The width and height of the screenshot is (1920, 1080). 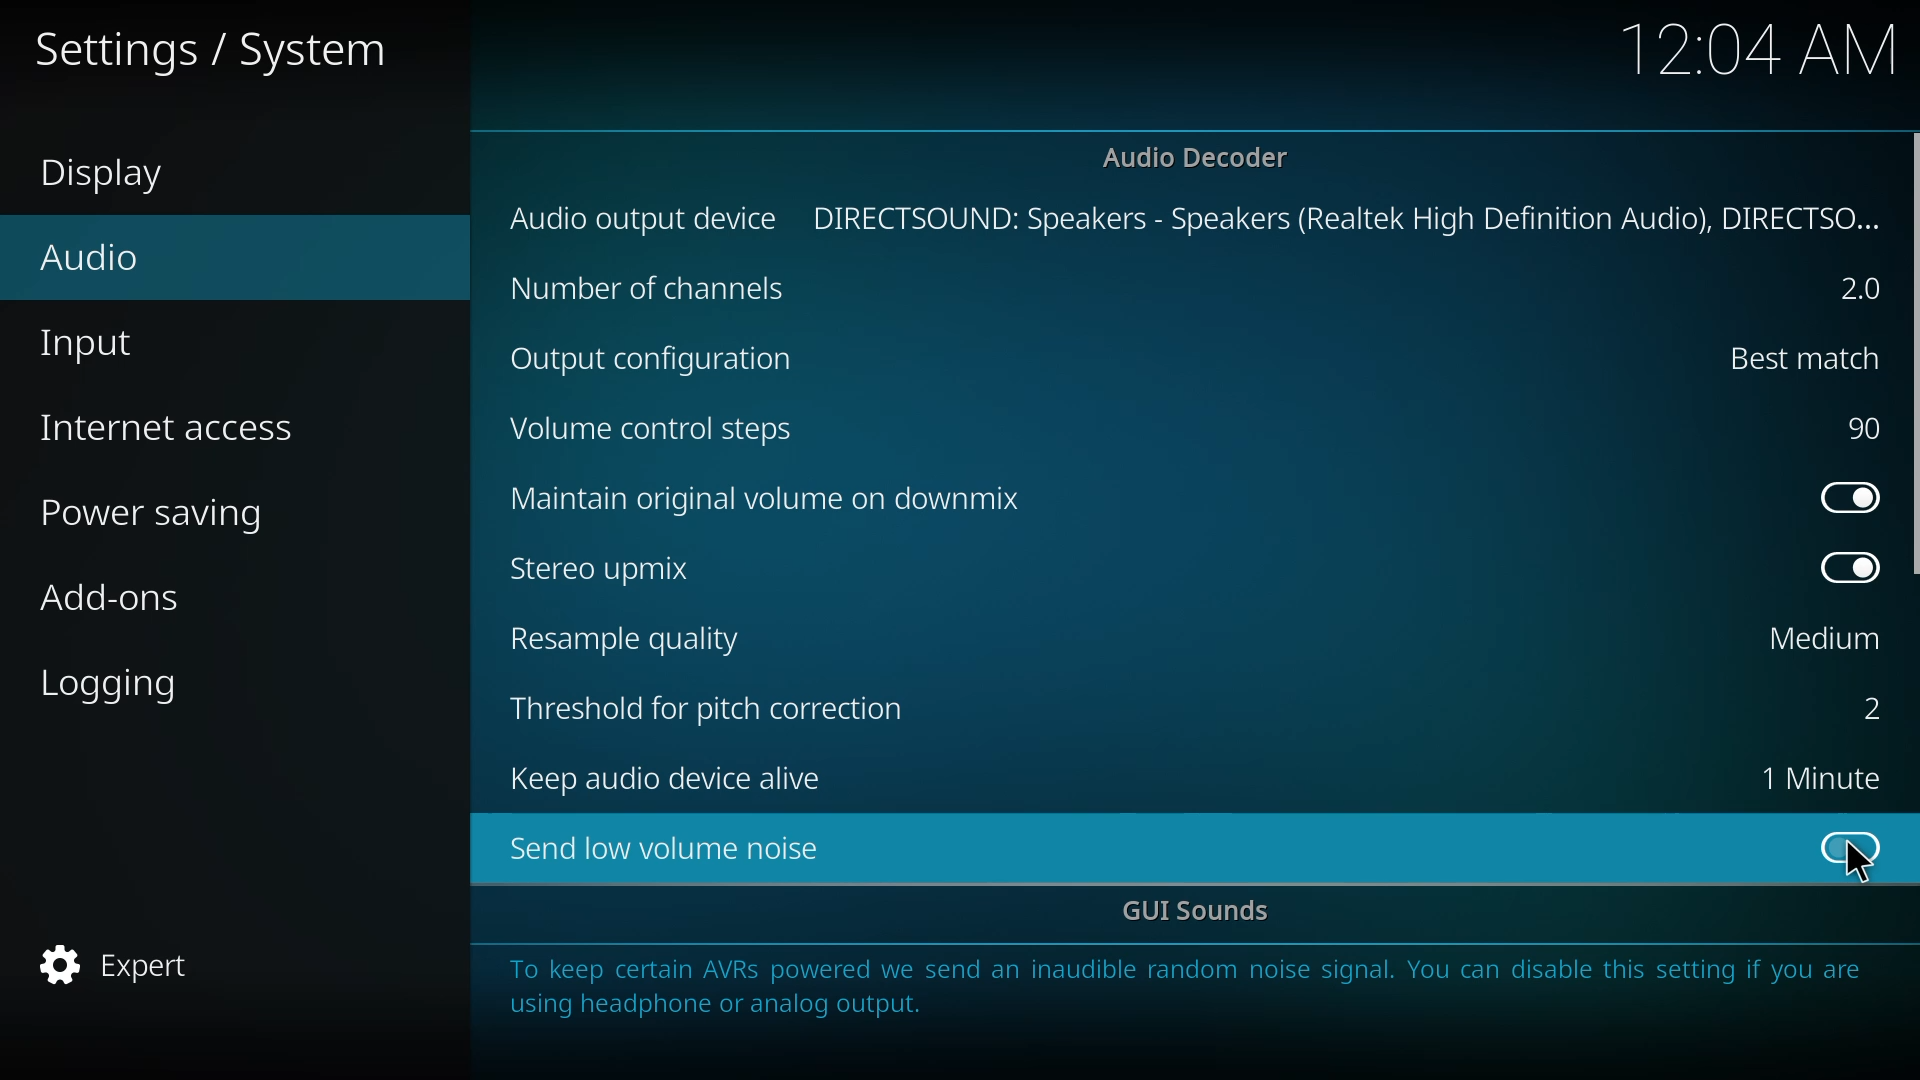 I want to click on cursor, so click(x=1857, y=862).